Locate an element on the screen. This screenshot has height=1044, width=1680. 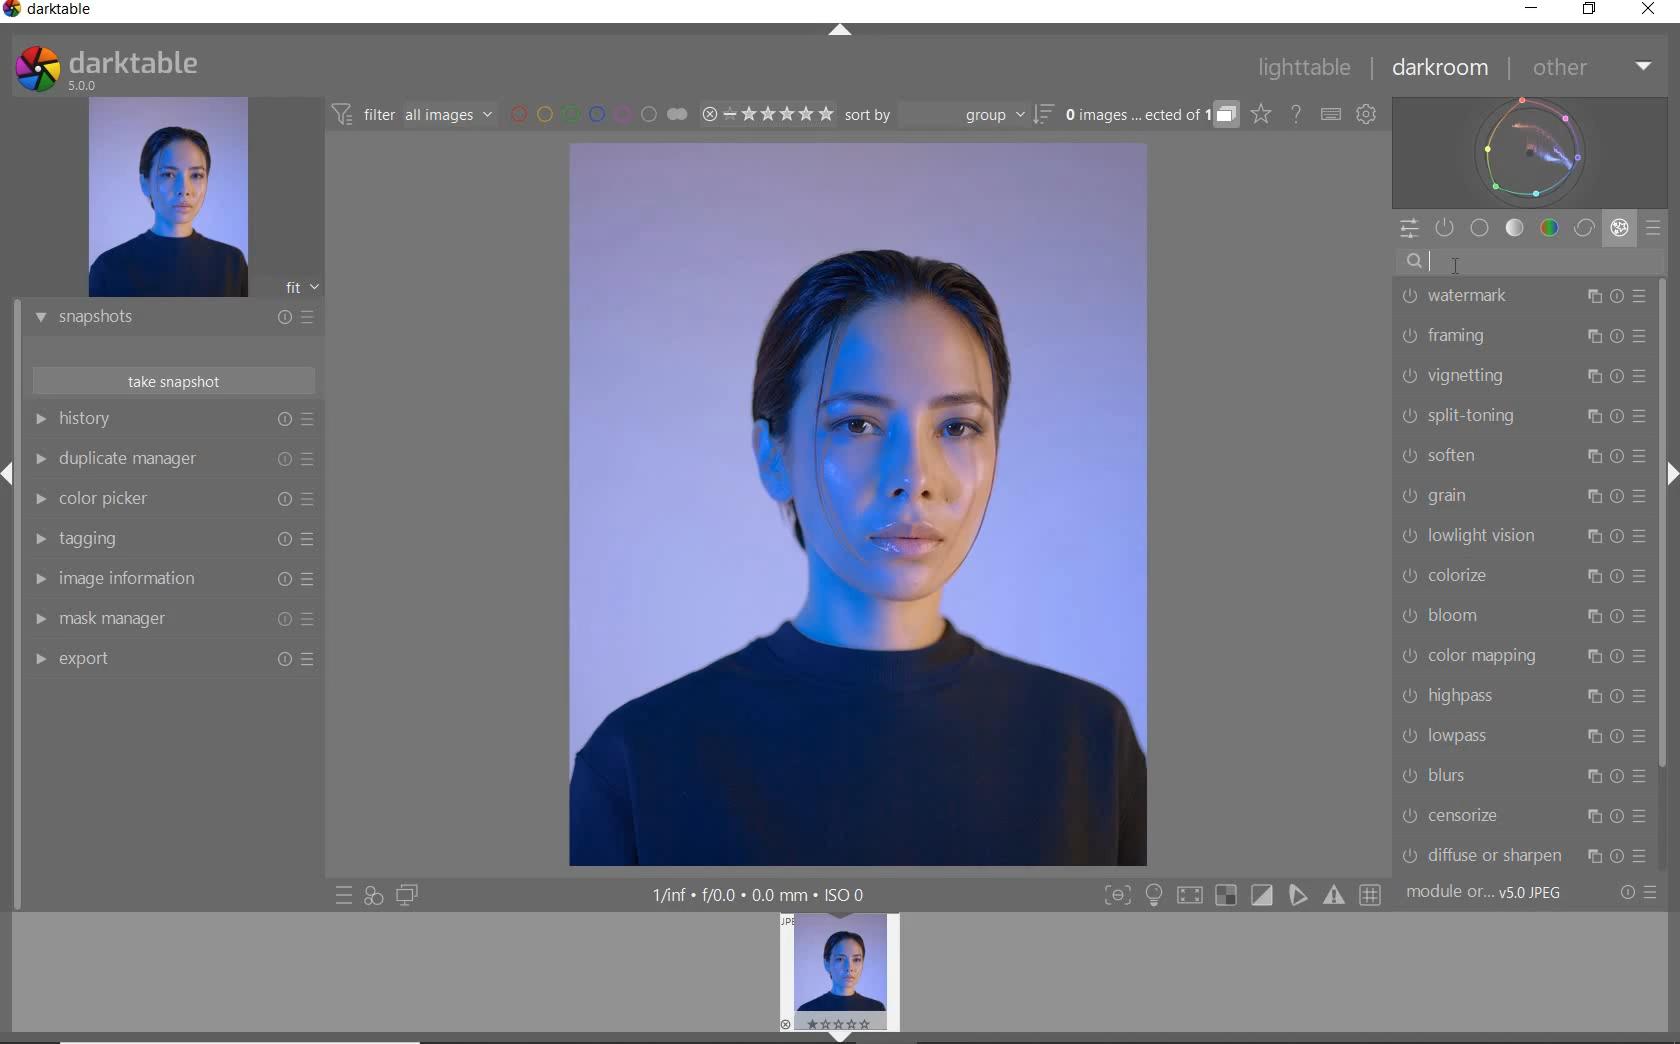
FILTER IMAGES BASED ON THEIR MODULE ORDER is located at coordinates (413, 118).